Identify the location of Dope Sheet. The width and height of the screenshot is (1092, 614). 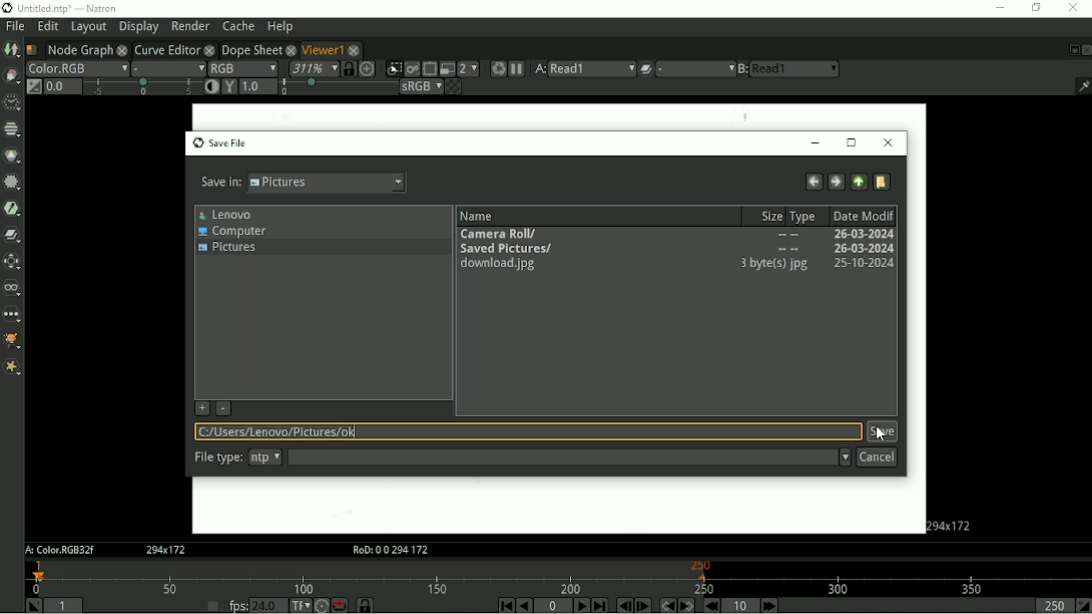
(251, 48).